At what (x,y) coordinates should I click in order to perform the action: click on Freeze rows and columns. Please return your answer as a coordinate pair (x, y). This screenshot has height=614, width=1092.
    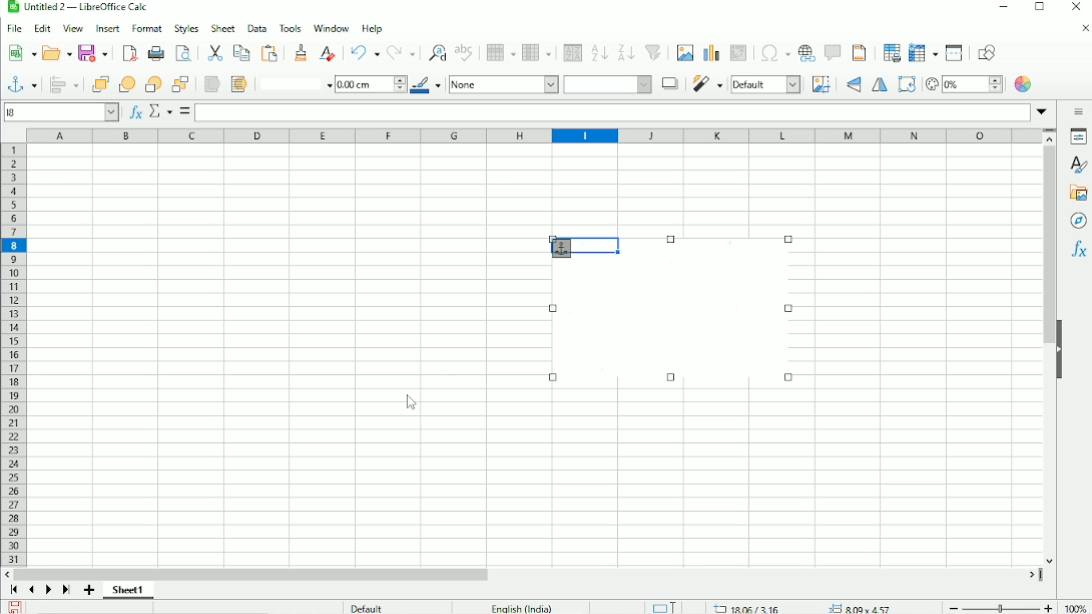
    Looking at the image, I should click on (924, 52).